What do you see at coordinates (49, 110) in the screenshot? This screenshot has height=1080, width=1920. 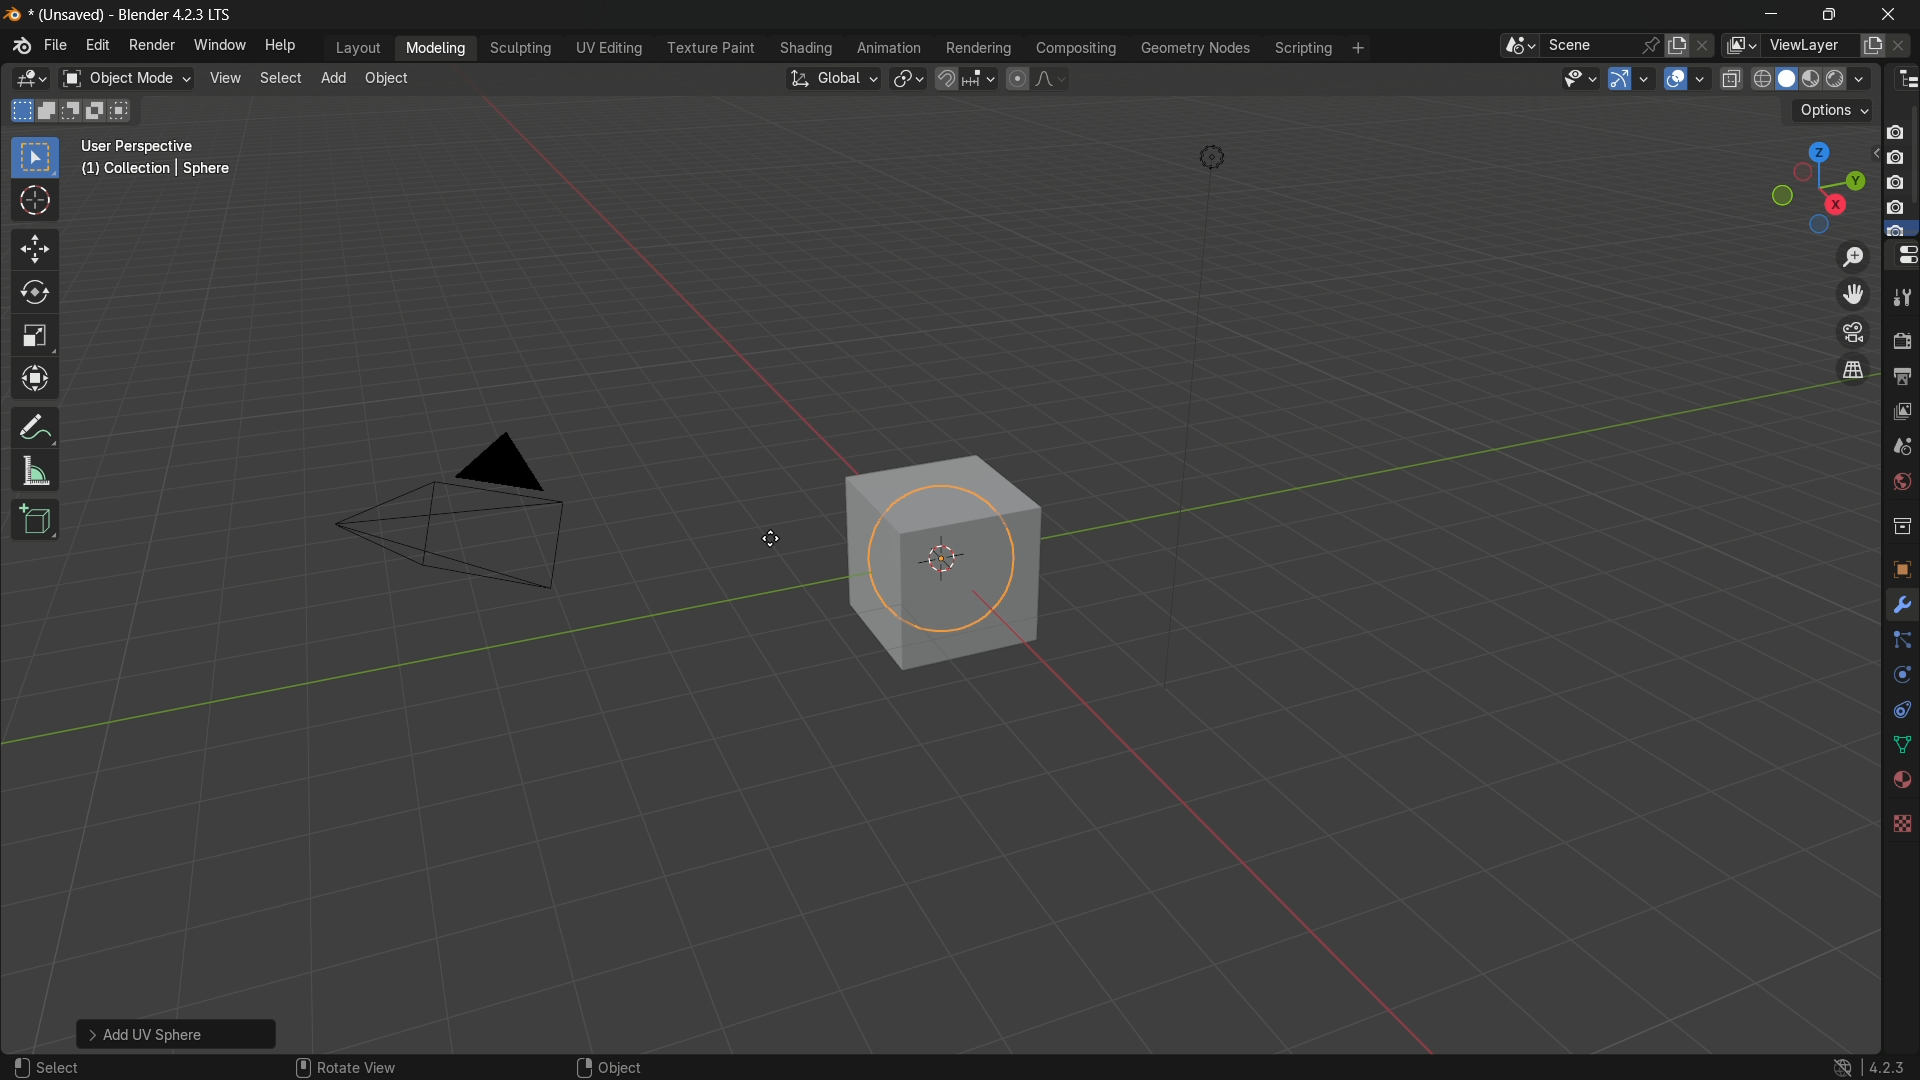 I see `extend existing selection` at bounding box center [49, 110].